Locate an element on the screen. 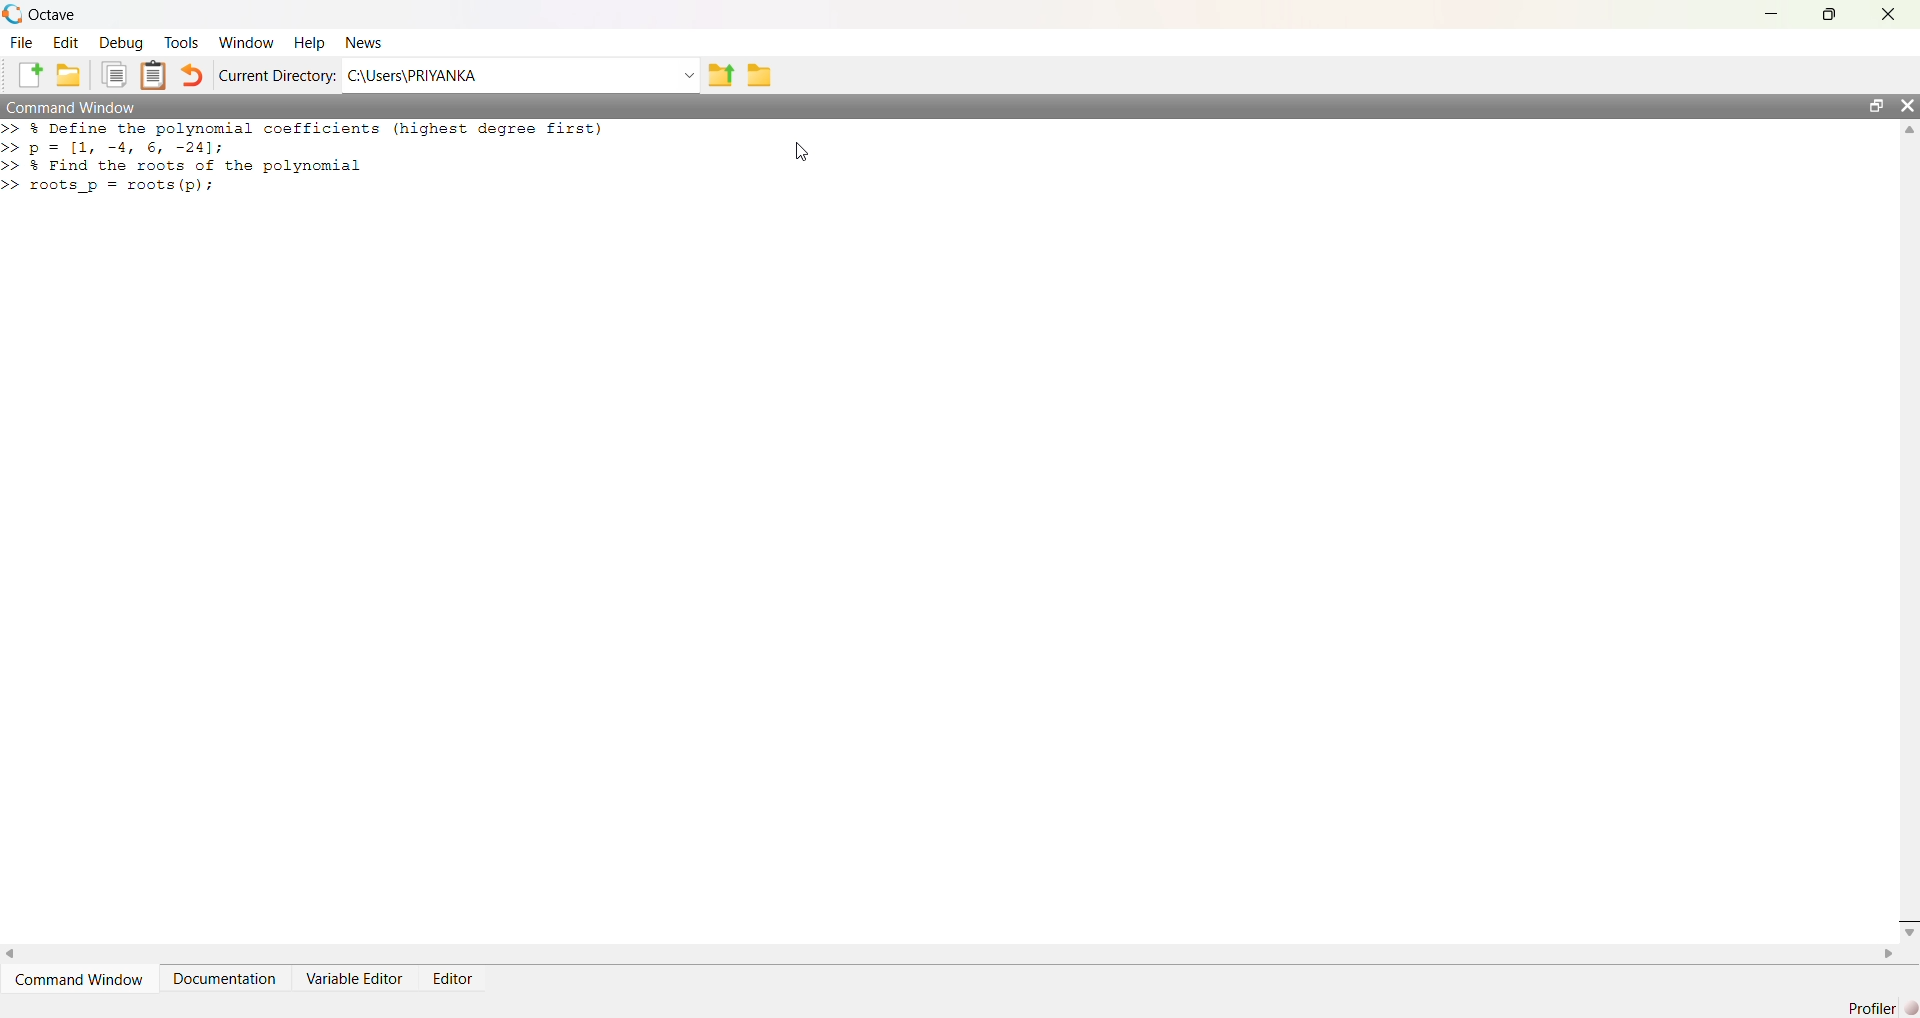  Cursor is located at coordinates (802, 151).